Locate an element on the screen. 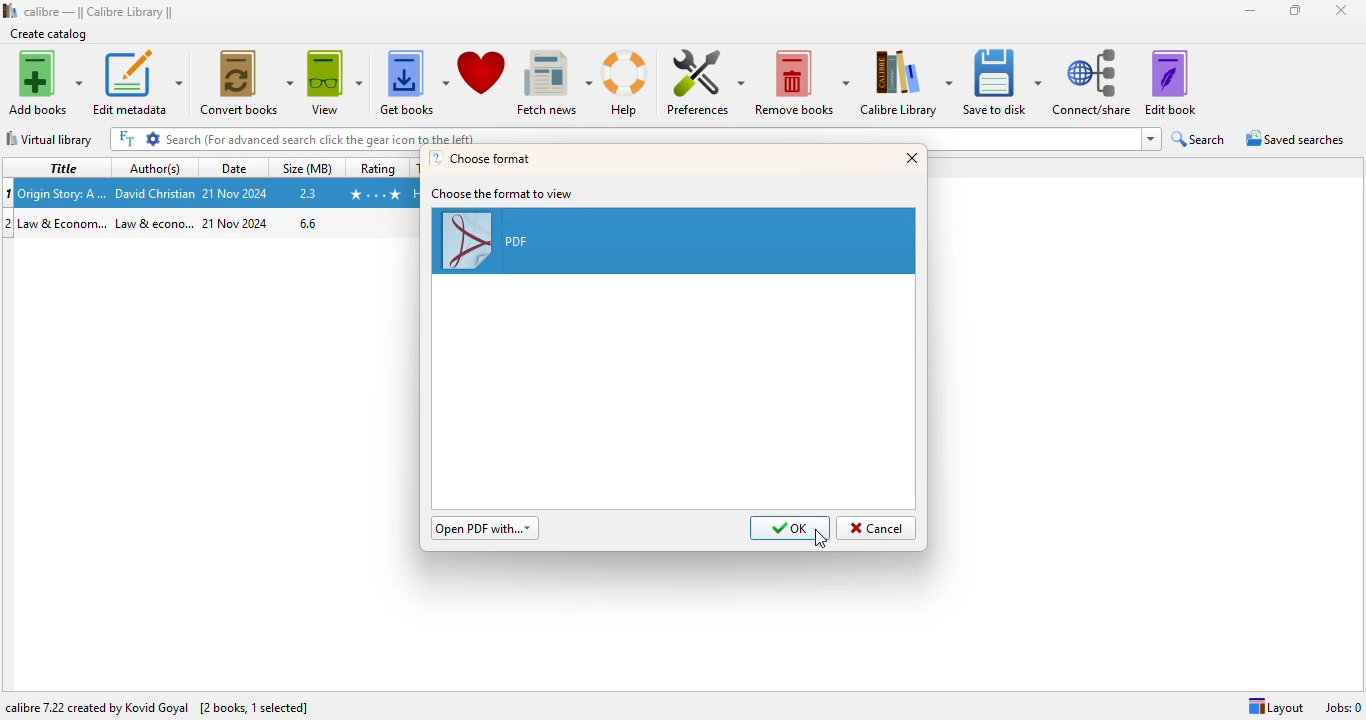 The height and width of the screenshot is (720, 1366). saved searches is located at coordinates (1296, 137).